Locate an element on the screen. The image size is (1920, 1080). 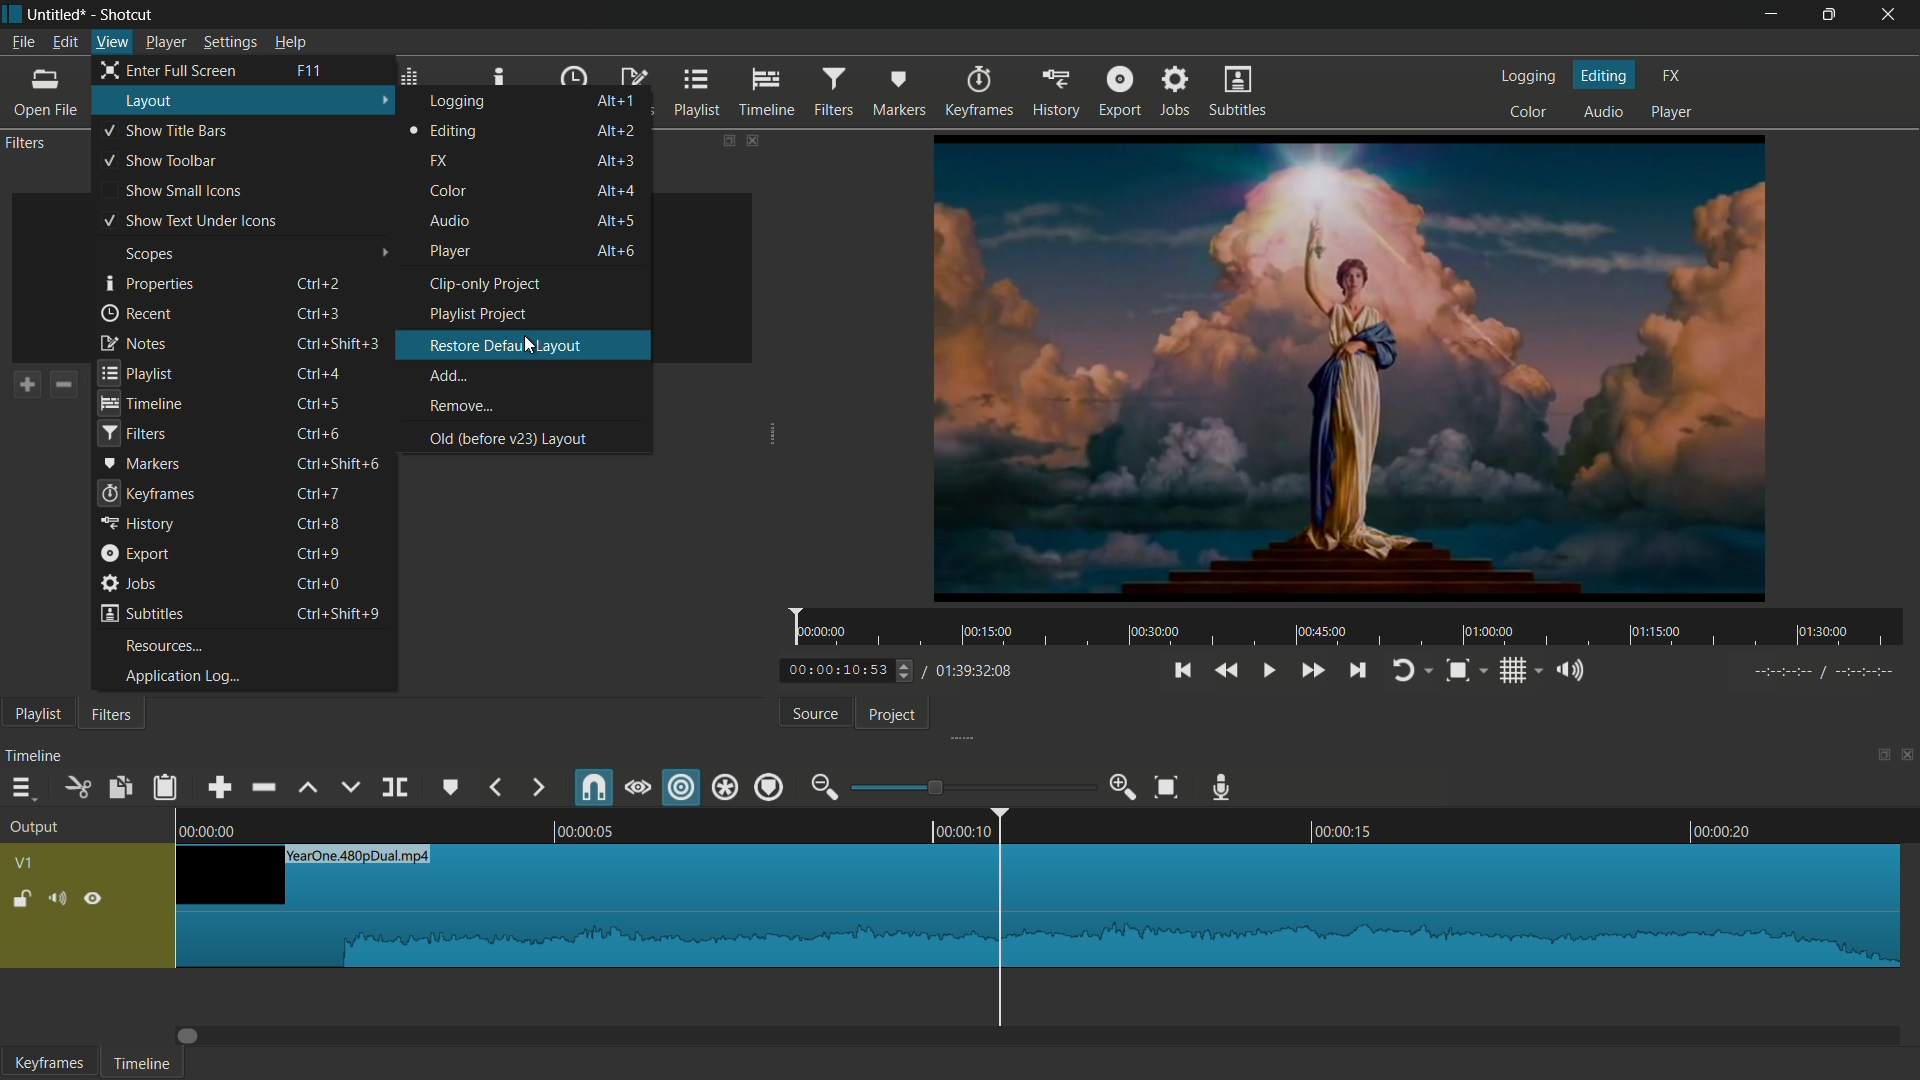
previous marker is located at coordinates (497, 788).